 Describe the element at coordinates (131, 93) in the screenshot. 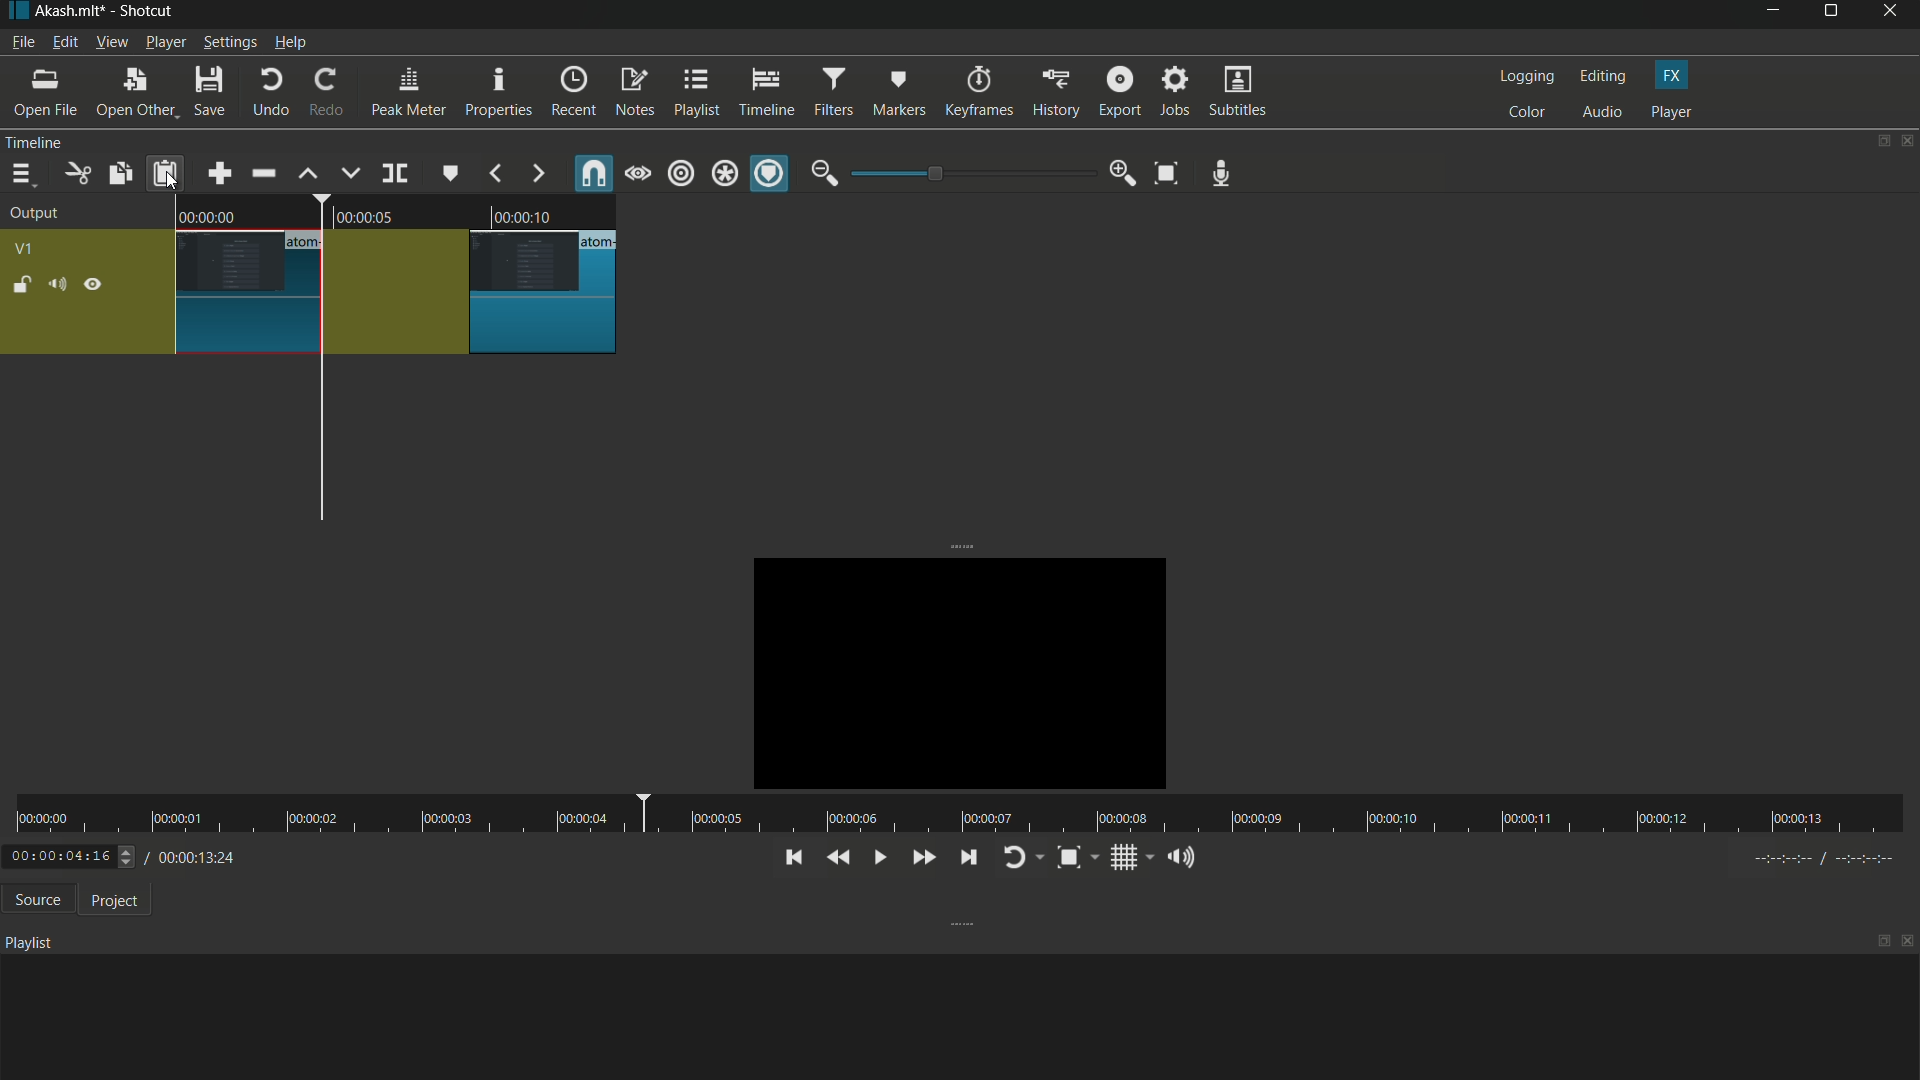

I see `open other` at that location.